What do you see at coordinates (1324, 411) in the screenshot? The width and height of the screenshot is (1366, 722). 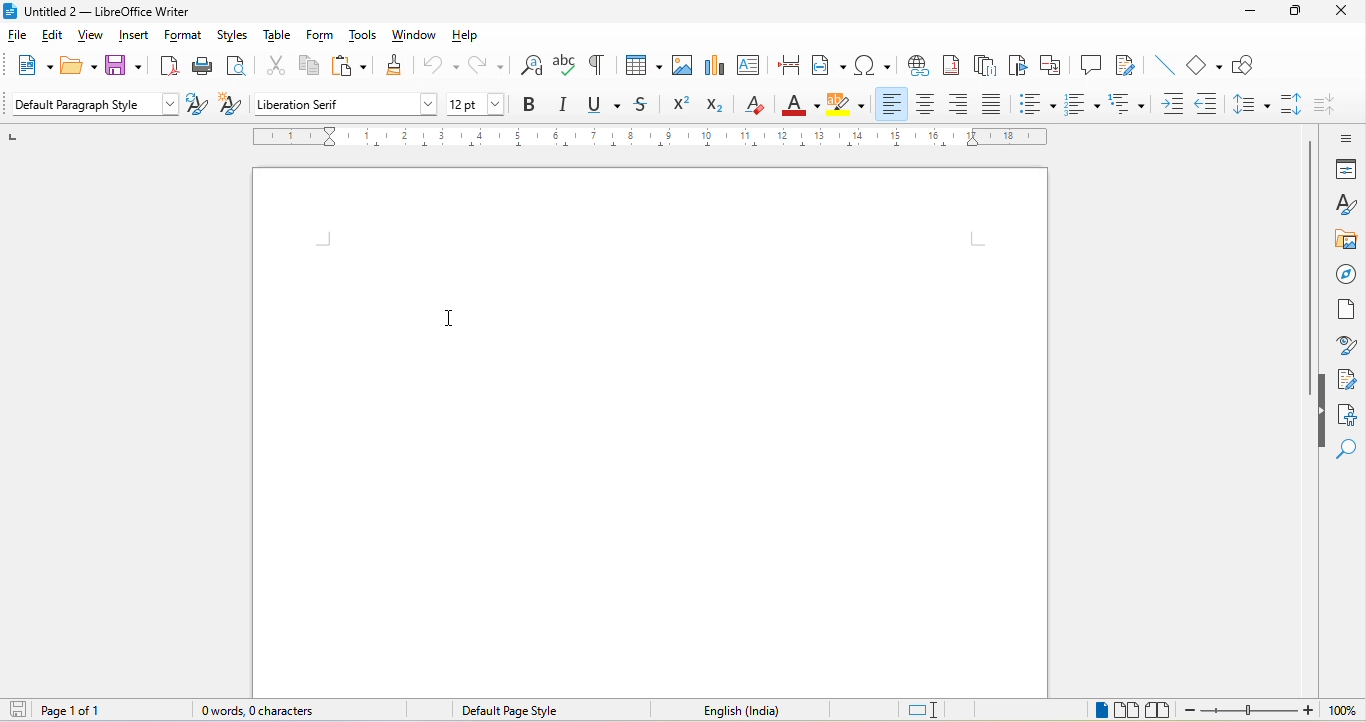 I see `hide` at bounding box center [1324, 411].